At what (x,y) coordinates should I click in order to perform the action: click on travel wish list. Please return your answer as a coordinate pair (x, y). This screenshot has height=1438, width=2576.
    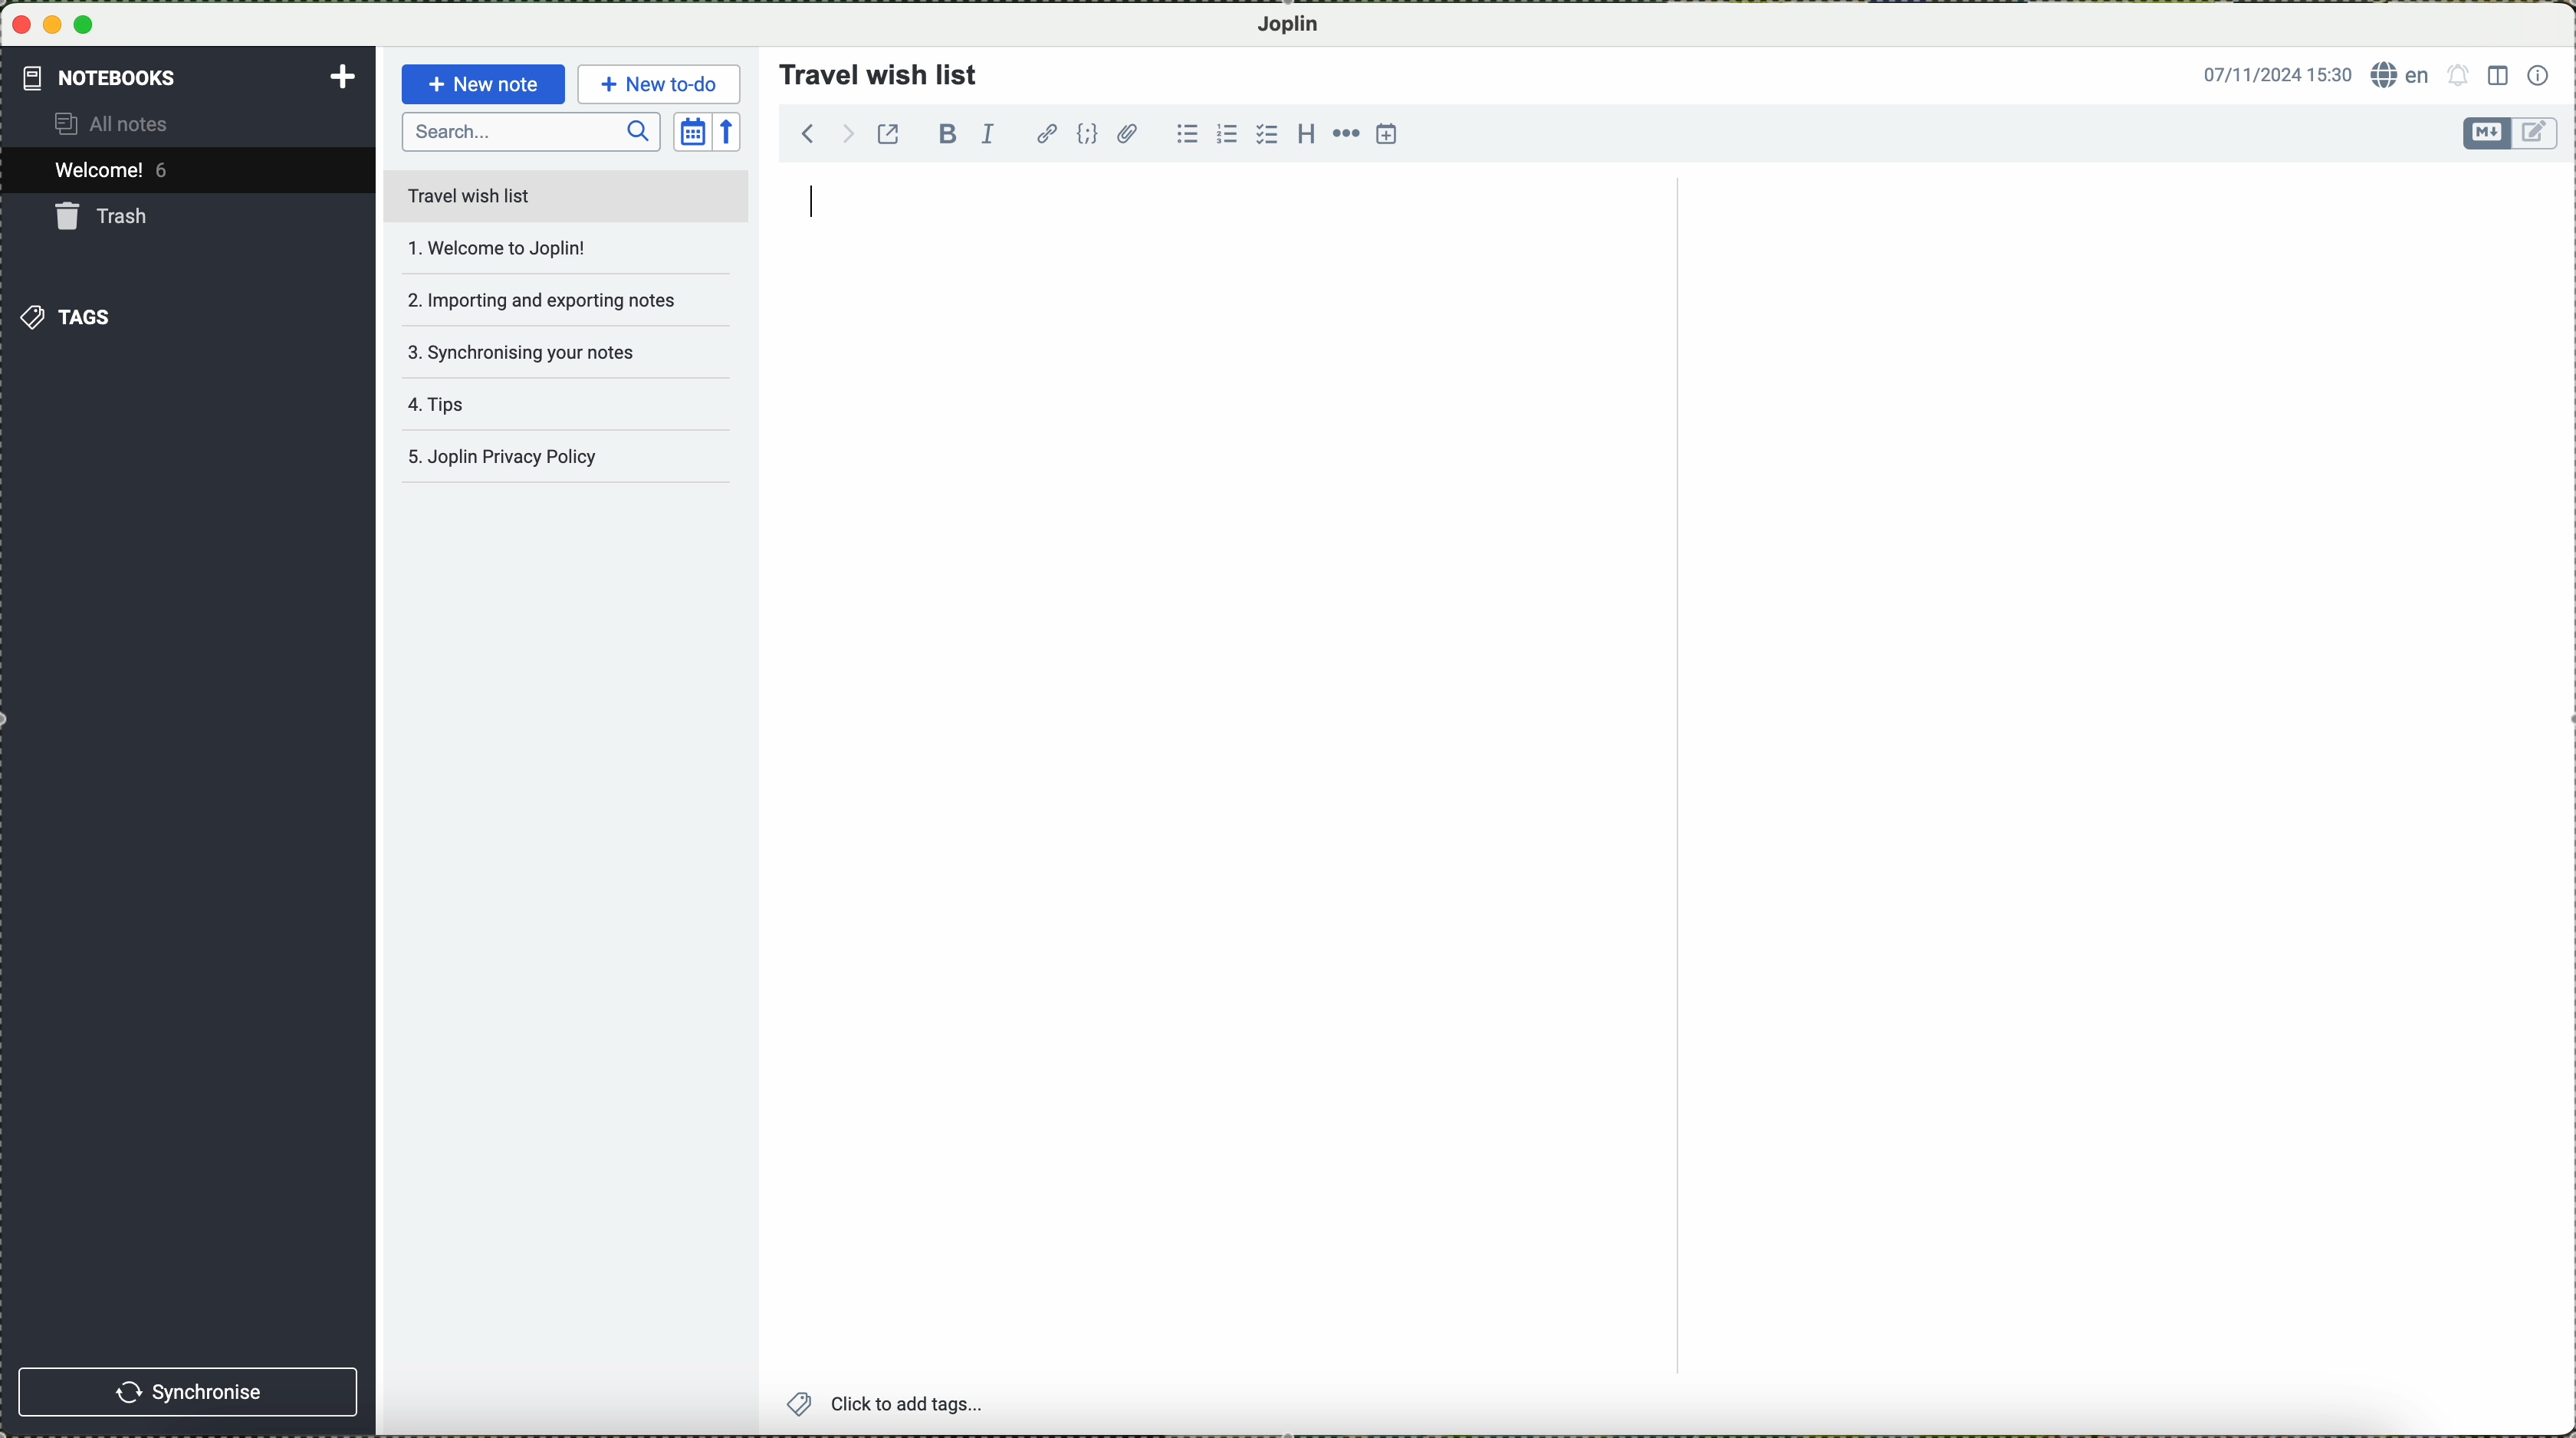
    Looking at the image, I should click on (871, 68).